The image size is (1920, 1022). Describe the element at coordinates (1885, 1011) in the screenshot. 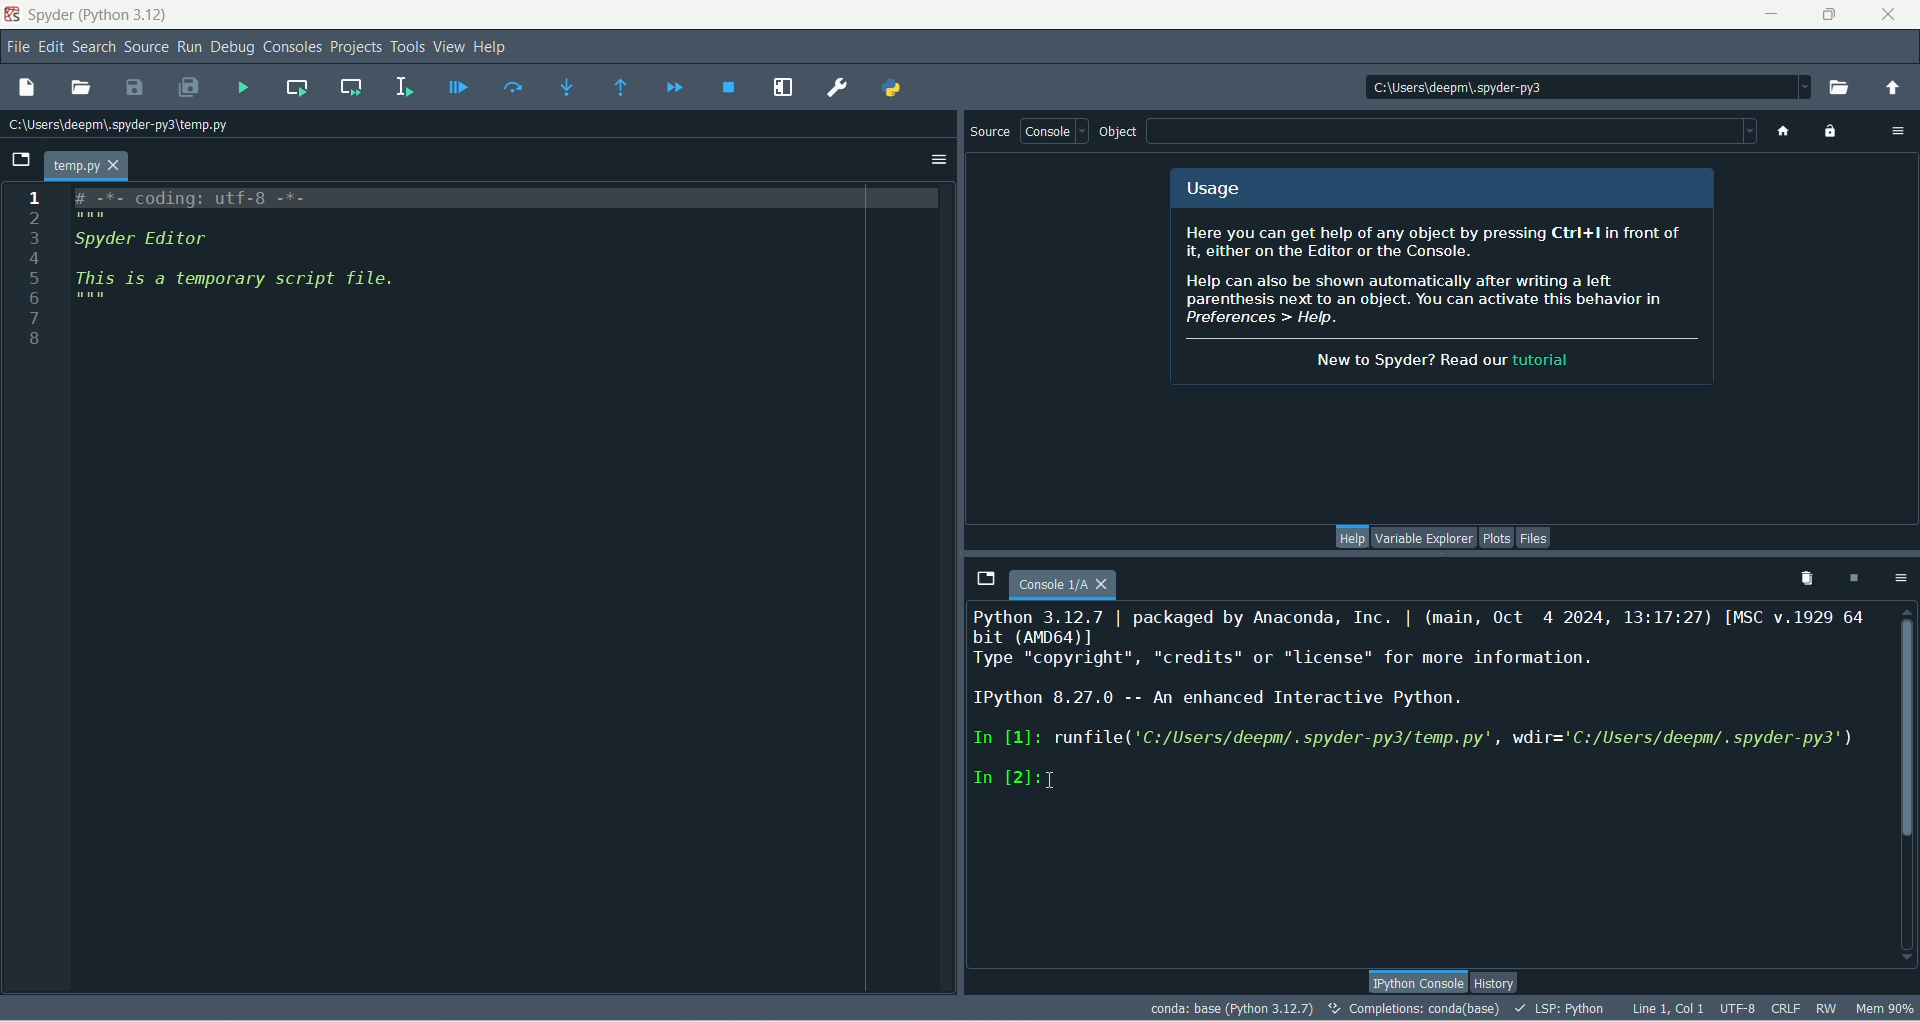

I see `Mem` at that location.